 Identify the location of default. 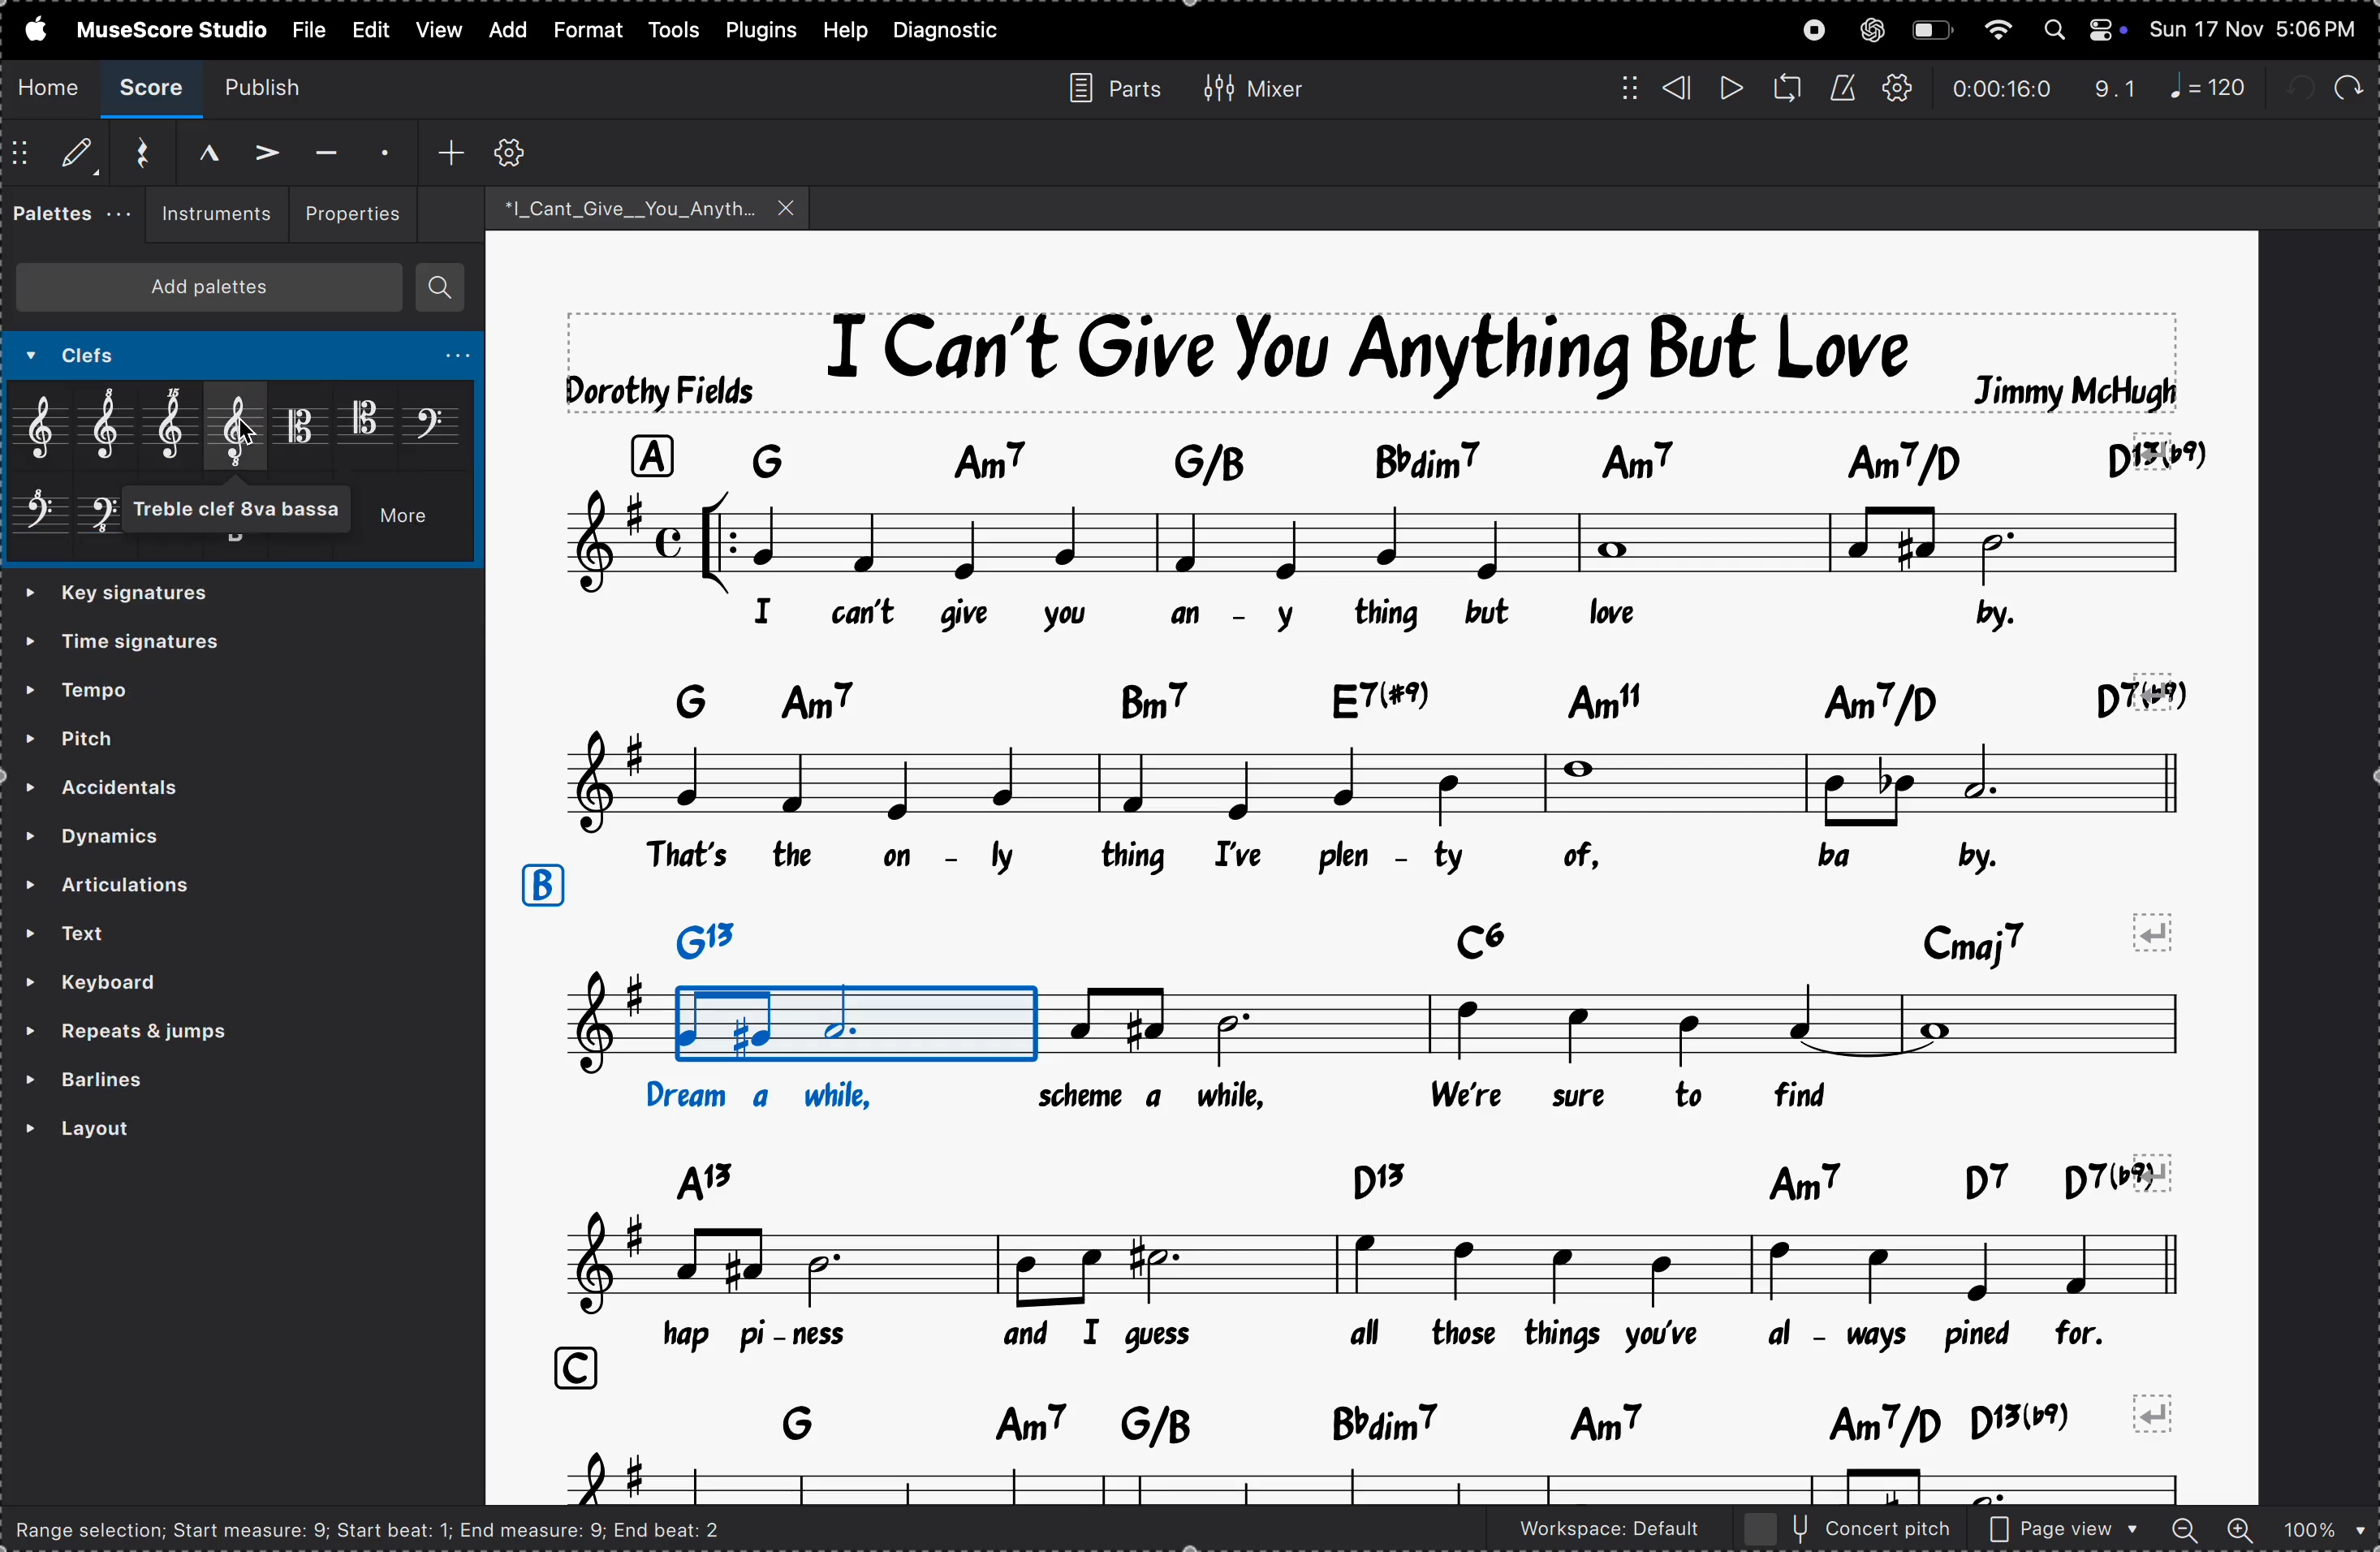
(57, 156).